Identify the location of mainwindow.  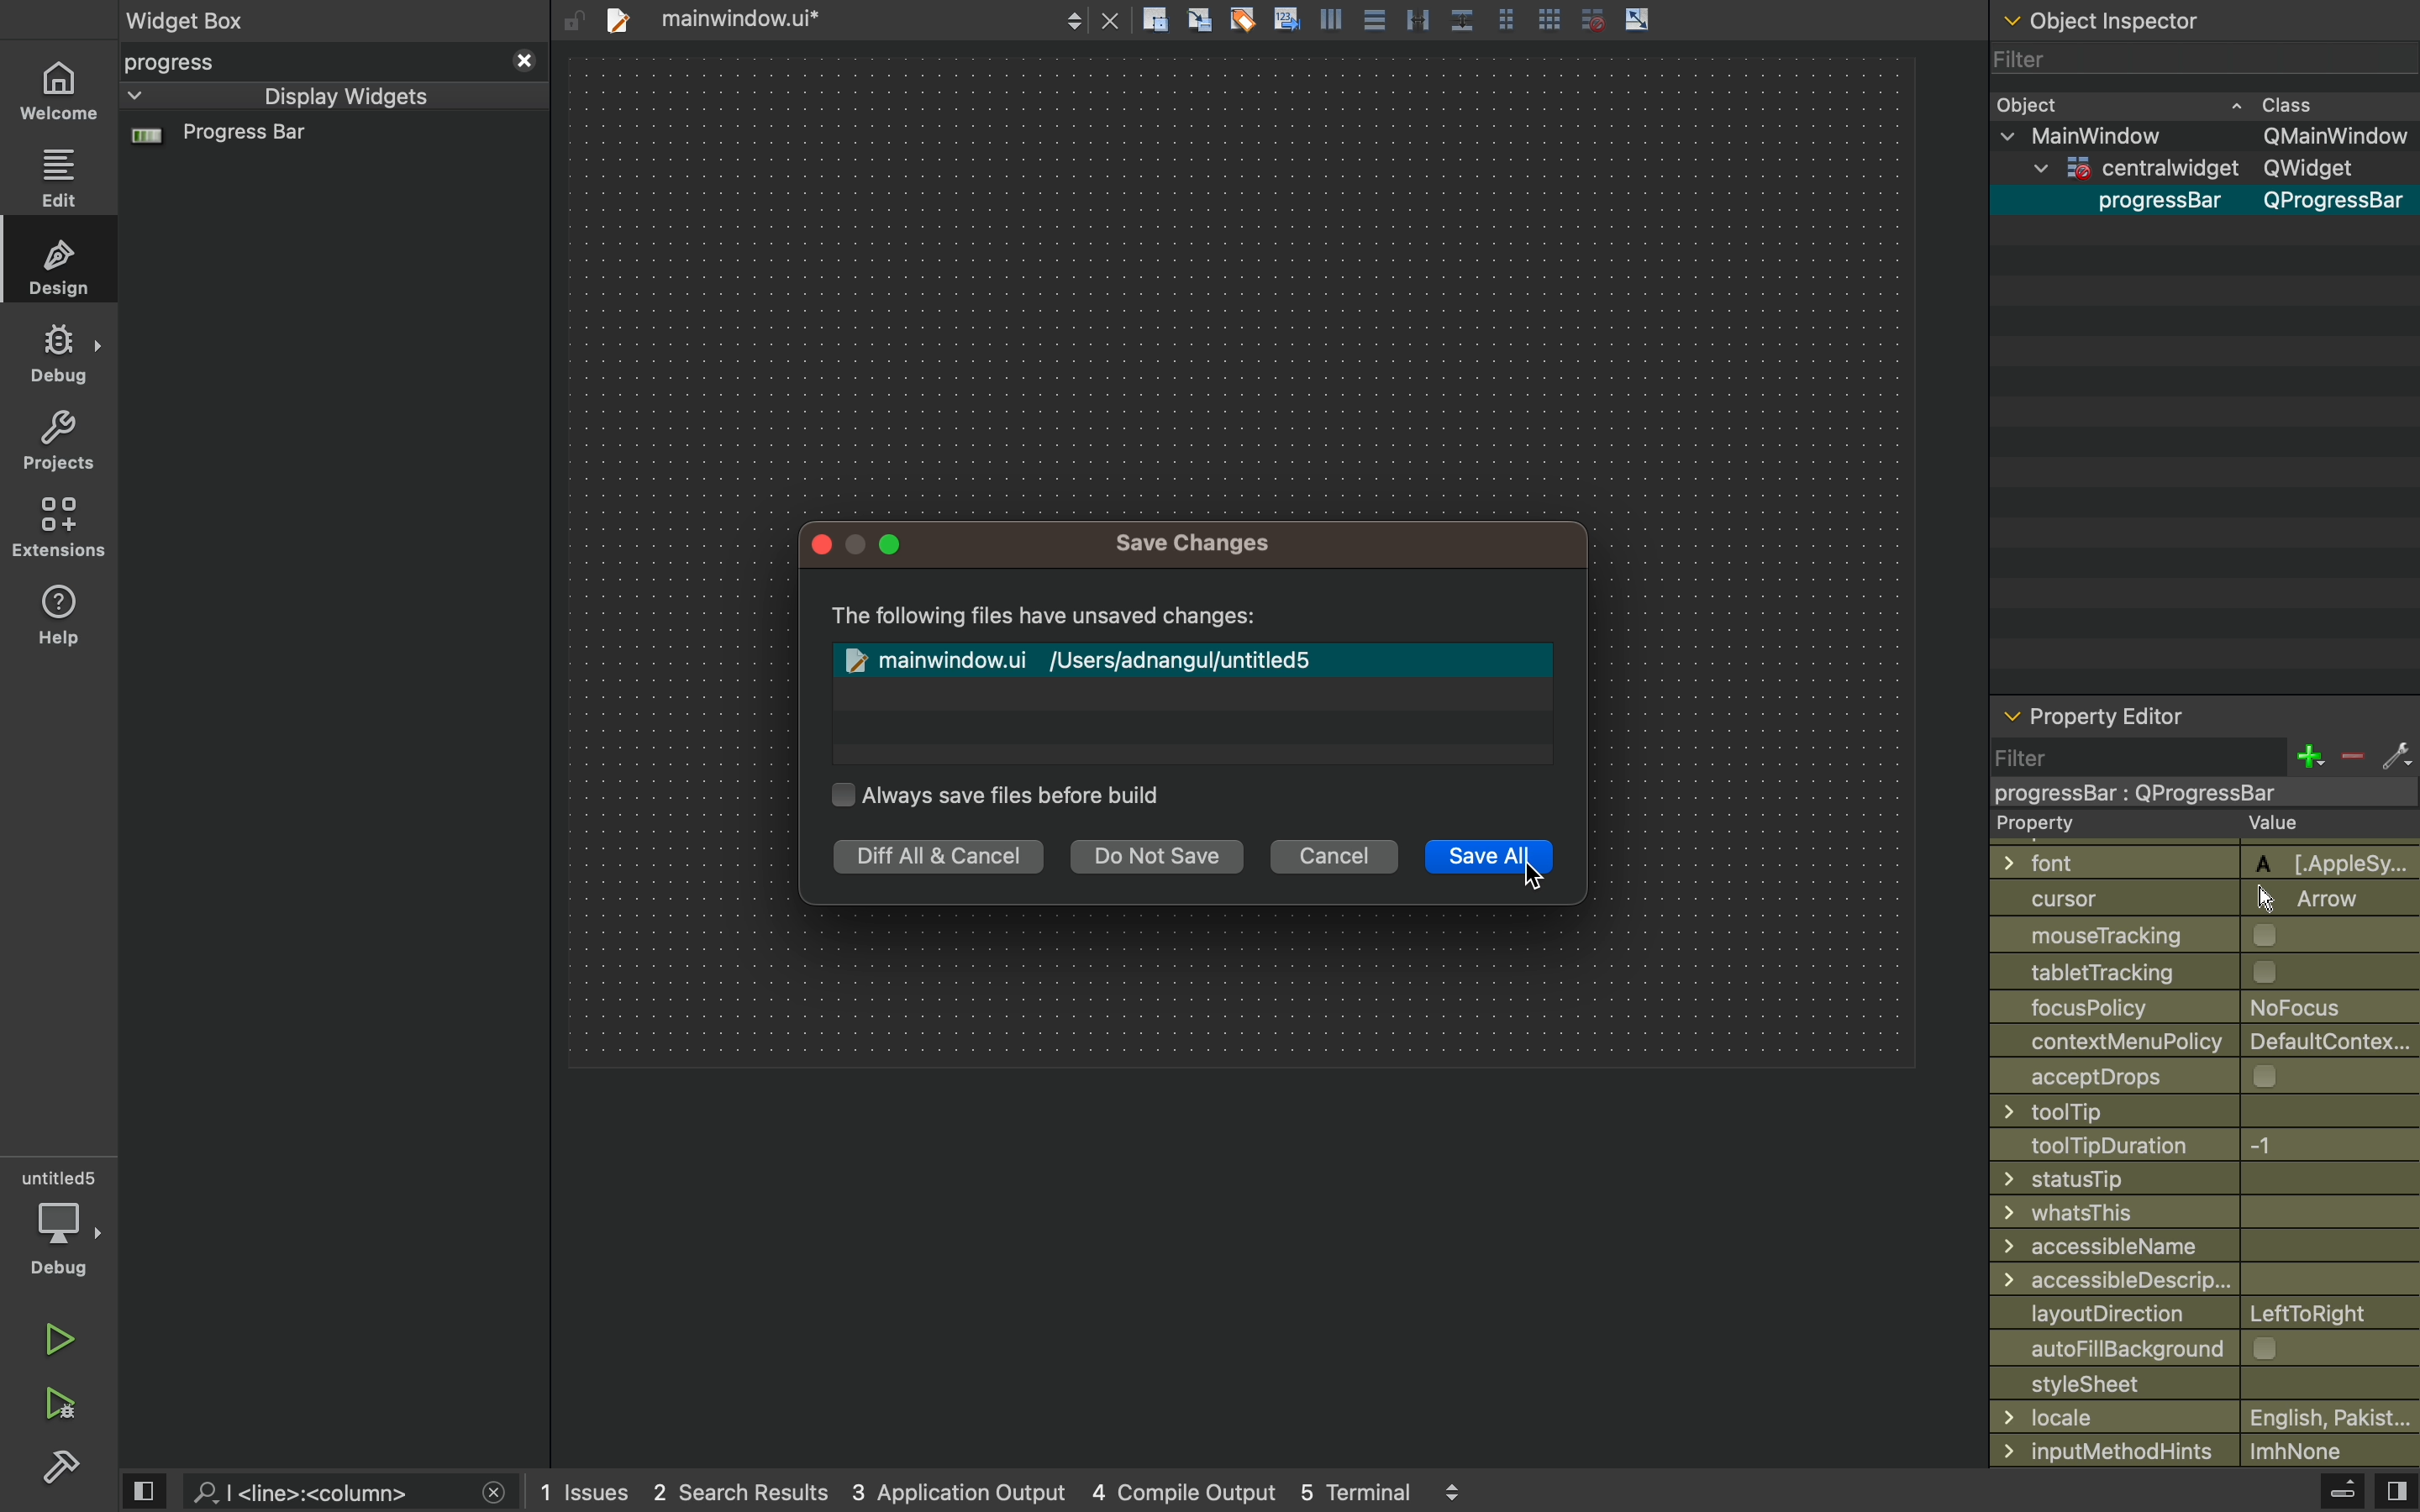
(2209, 135).